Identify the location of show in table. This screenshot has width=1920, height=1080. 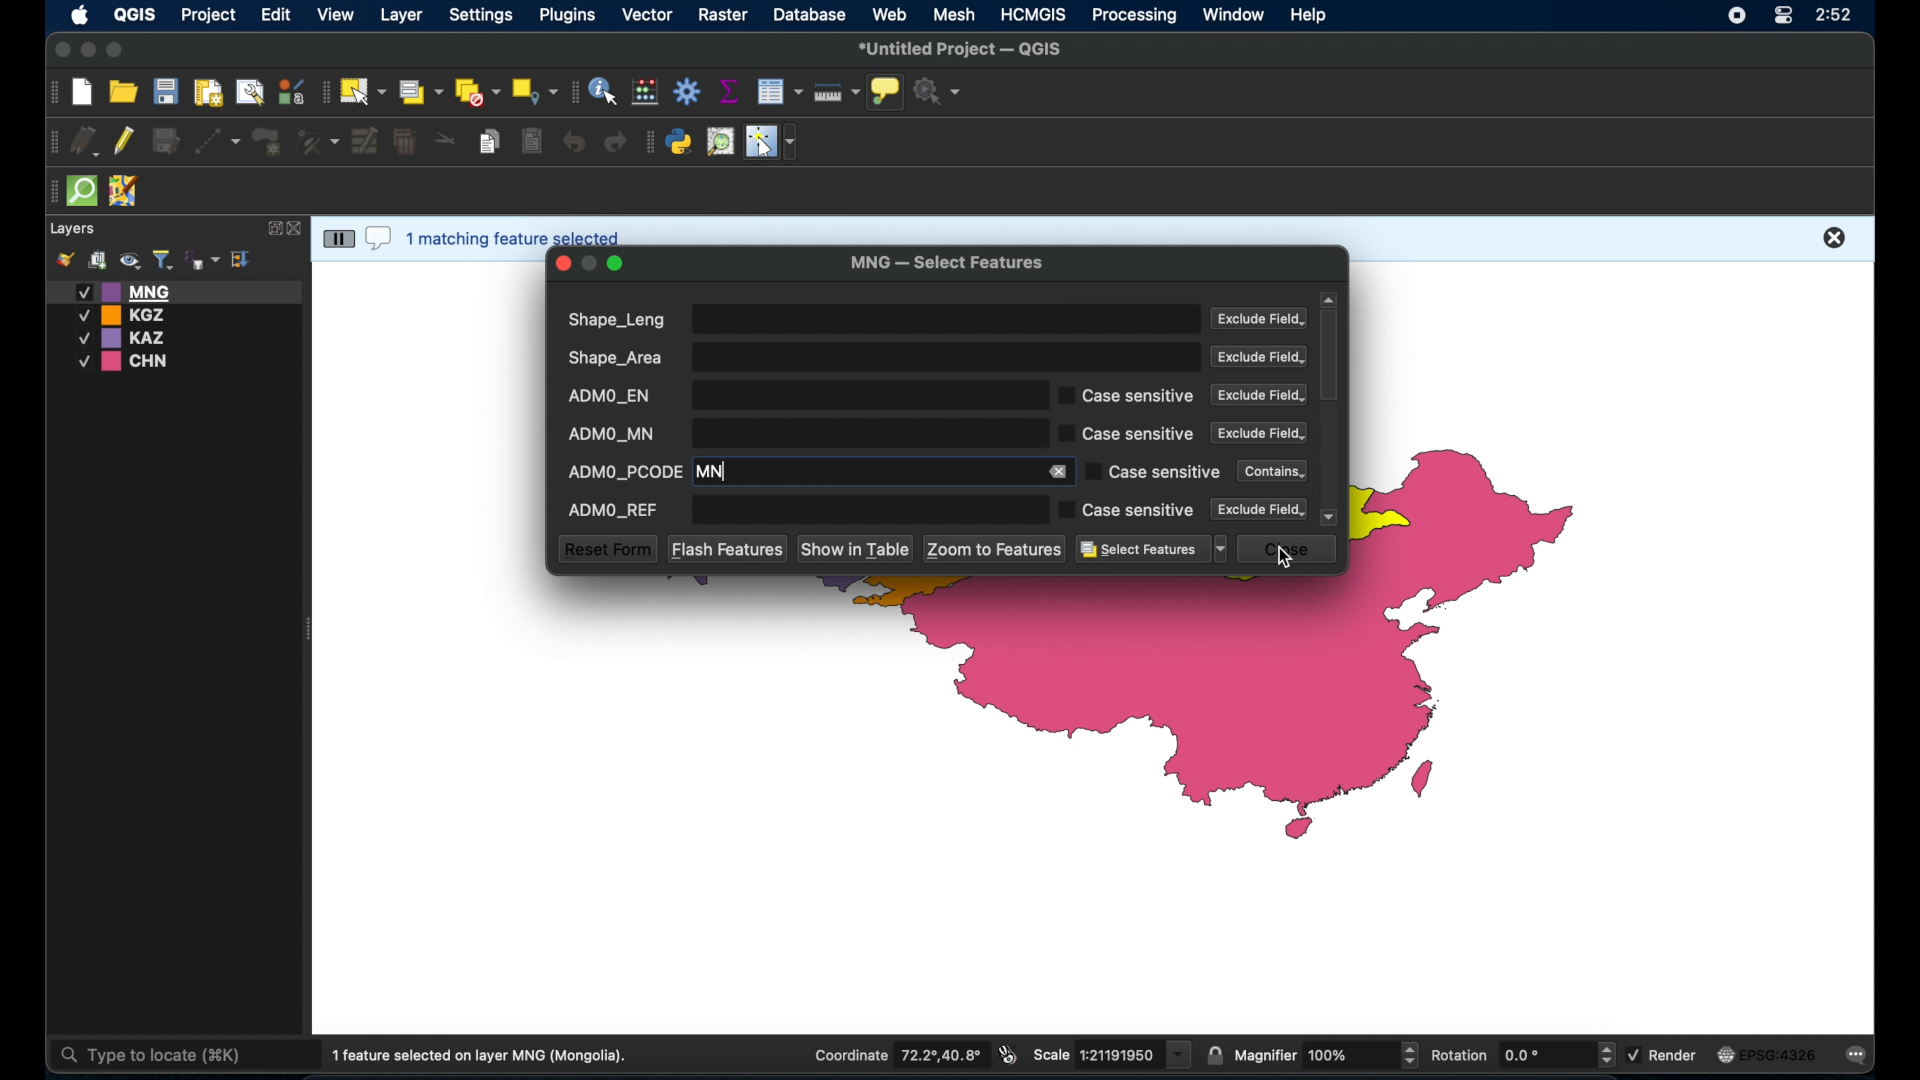
(857, 550).